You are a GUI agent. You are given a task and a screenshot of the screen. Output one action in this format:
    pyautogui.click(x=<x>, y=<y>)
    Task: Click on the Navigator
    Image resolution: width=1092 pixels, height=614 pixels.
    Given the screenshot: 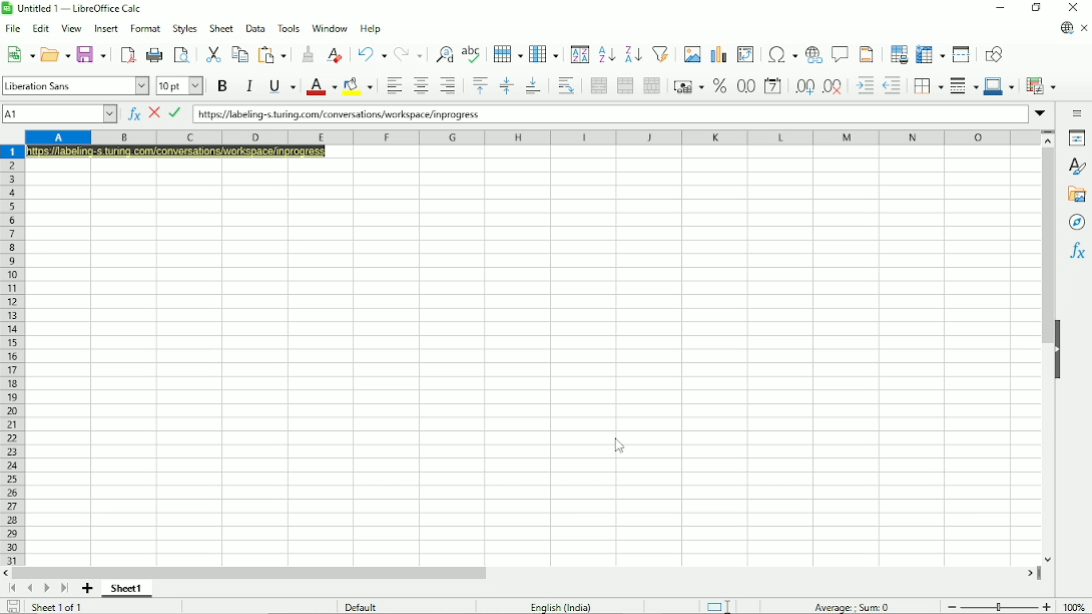 What is the action you would take?
    pyautogui.click(x=1077, y=224)
    